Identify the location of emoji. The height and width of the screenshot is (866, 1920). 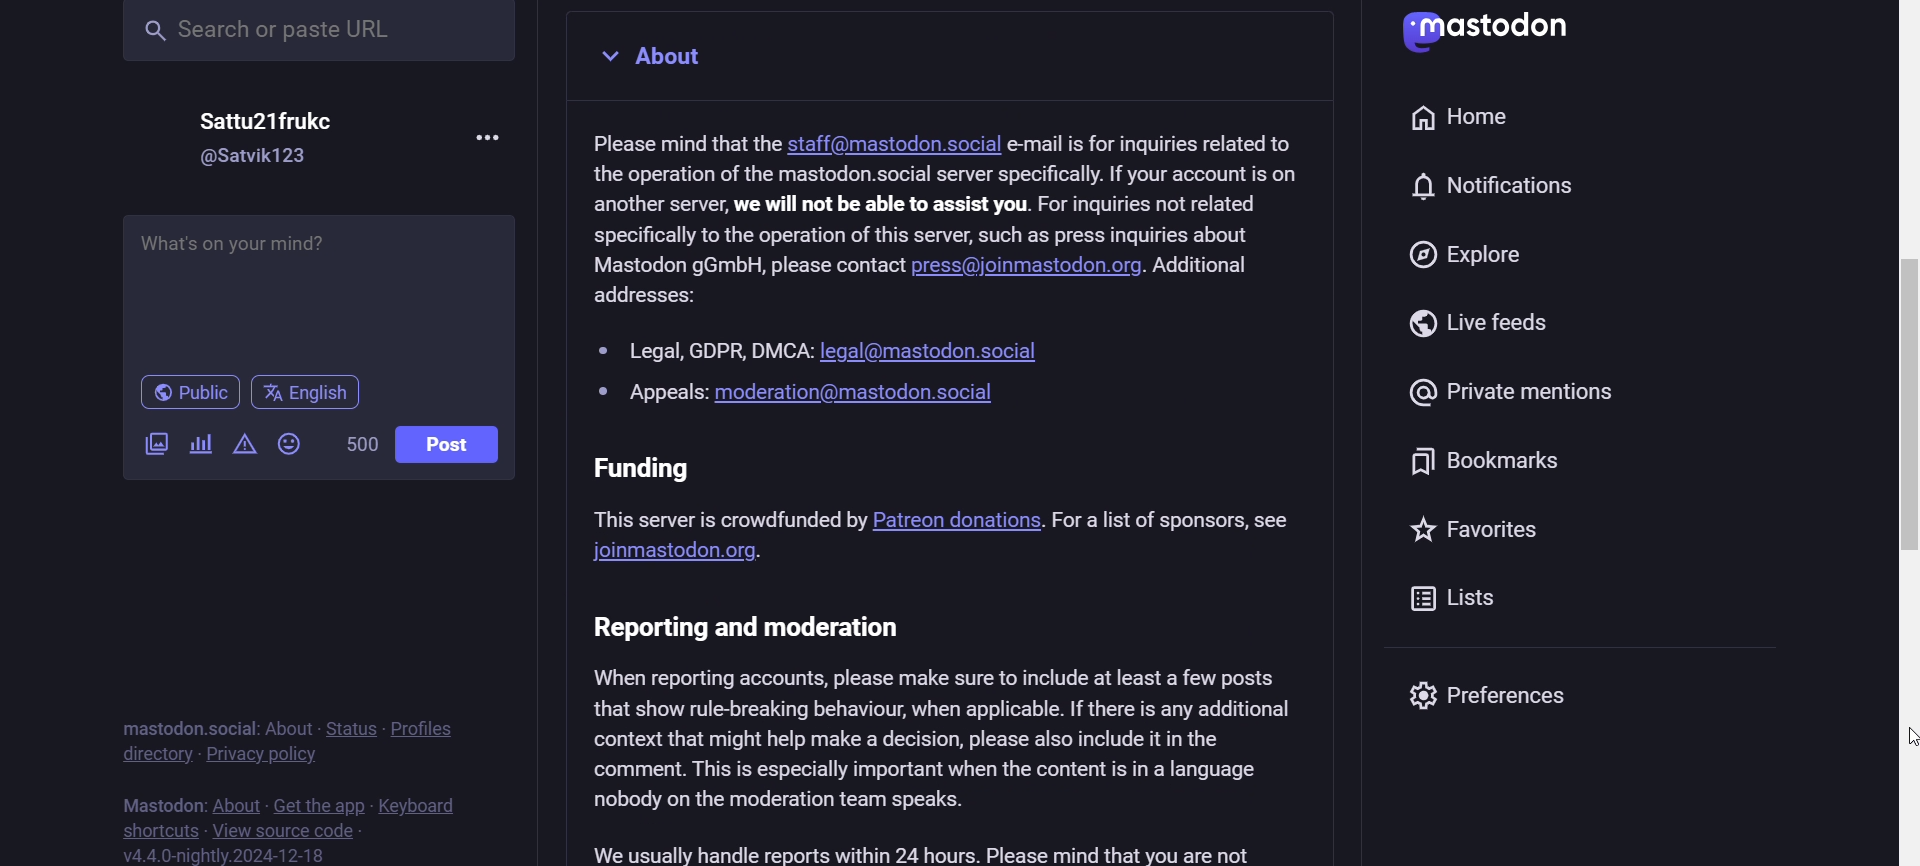
(293, 446).